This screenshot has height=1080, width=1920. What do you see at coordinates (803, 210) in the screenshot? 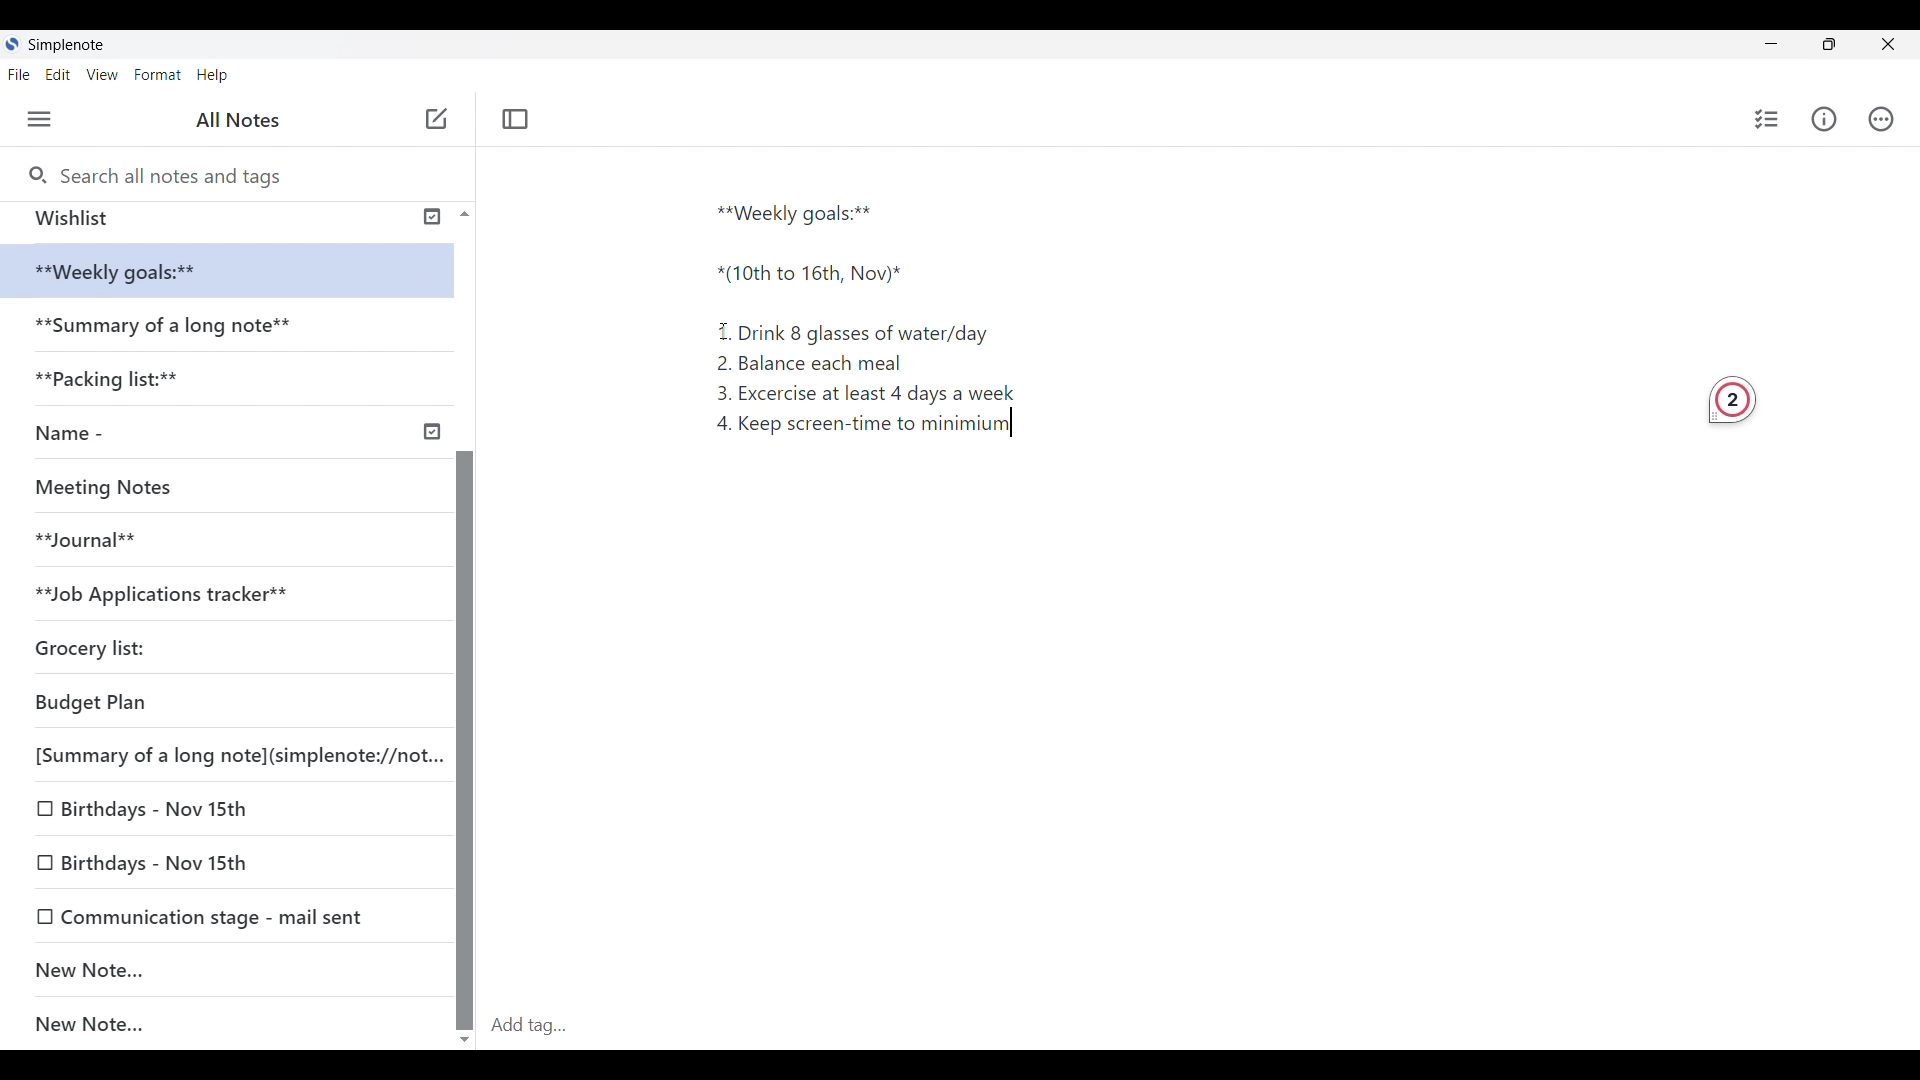
I see `**Weekly goals:**` at bounding box center [803, 210].